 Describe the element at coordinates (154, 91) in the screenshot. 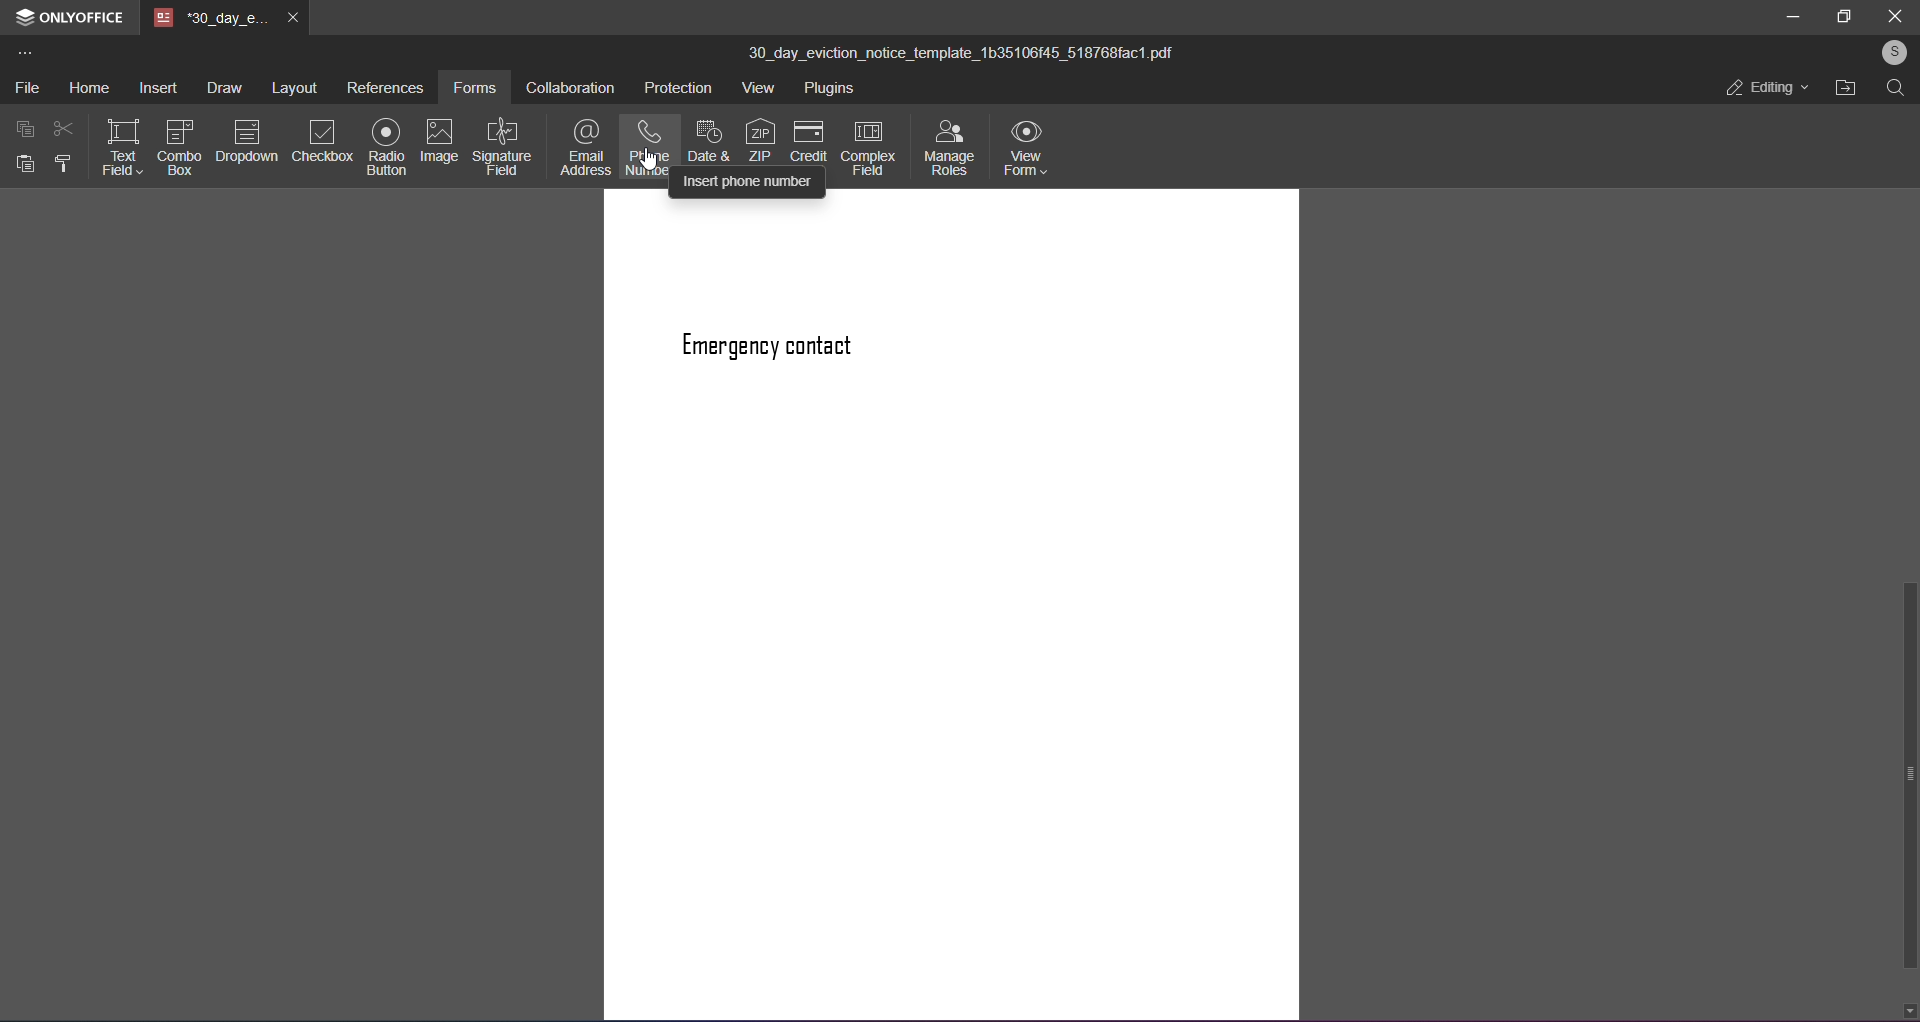

I see `insert` at that location.